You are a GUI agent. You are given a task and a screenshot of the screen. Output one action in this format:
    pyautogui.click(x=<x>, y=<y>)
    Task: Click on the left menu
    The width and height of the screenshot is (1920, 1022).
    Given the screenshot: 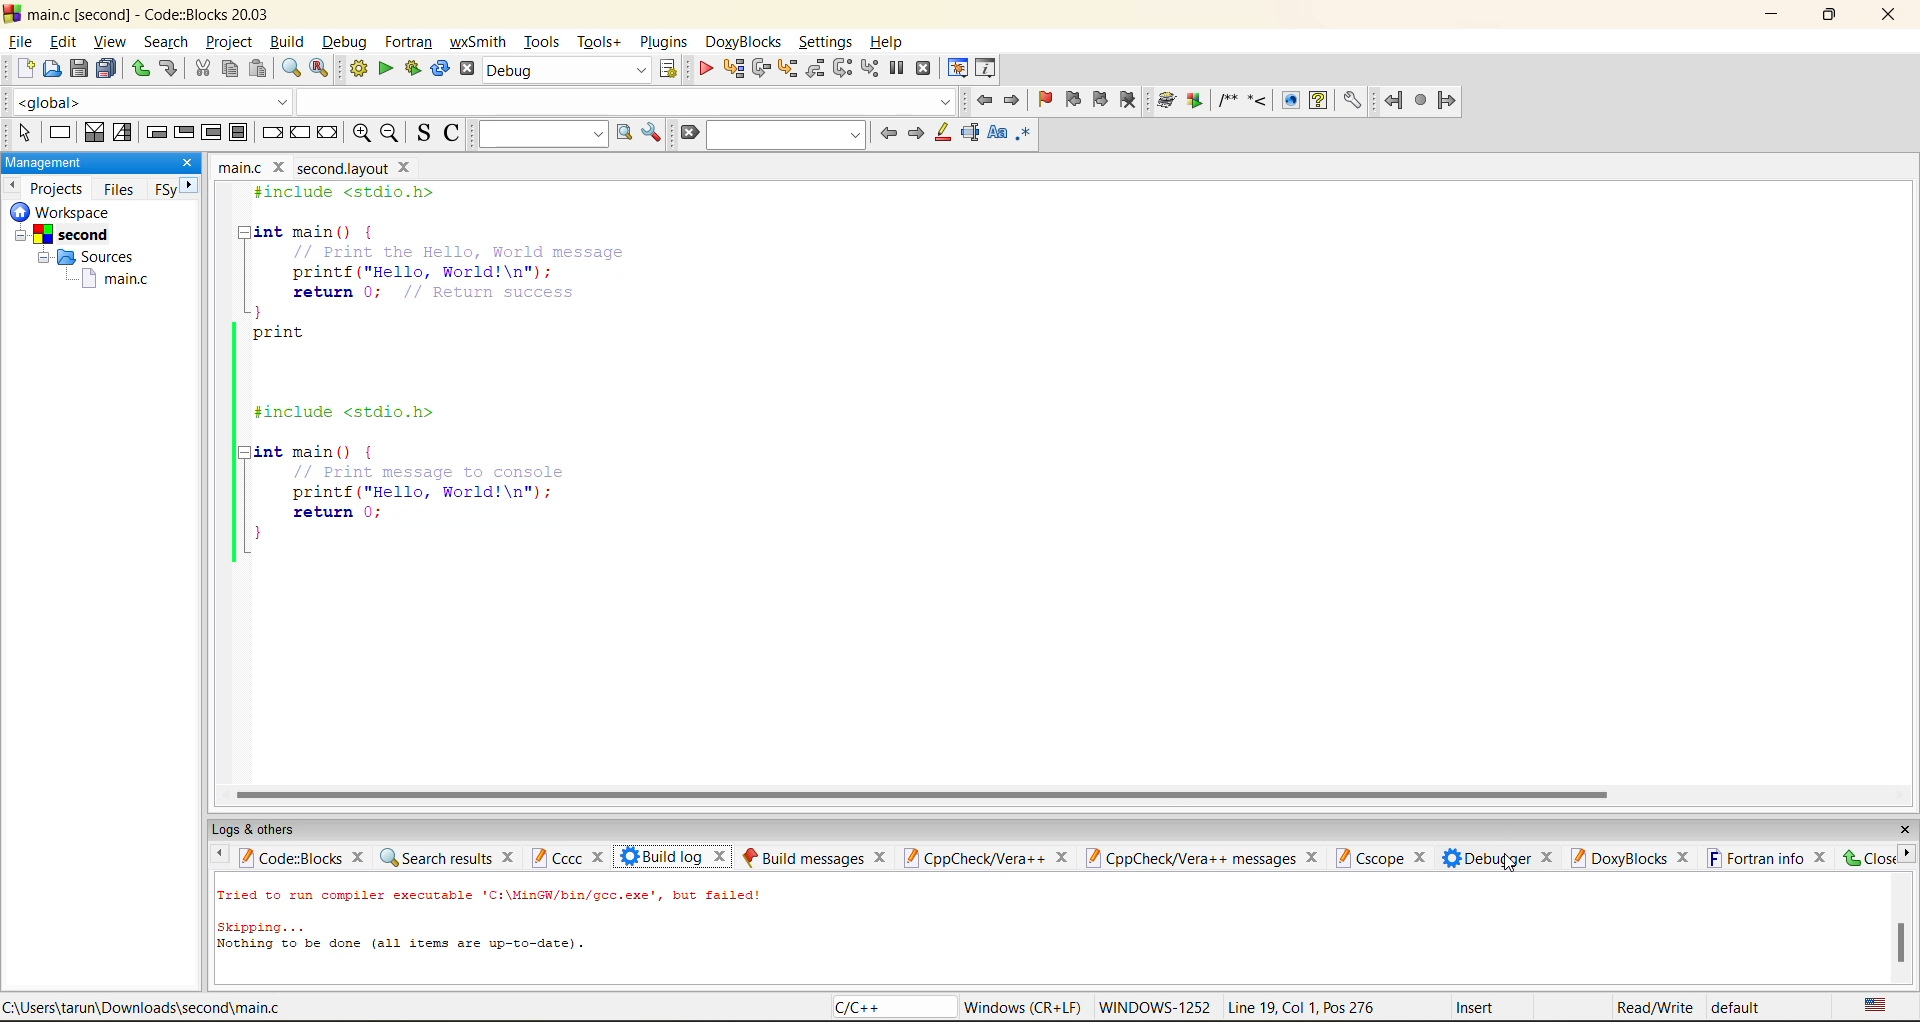 What is the action you would take?
    pyautogui.click(x=218, y=858)
    